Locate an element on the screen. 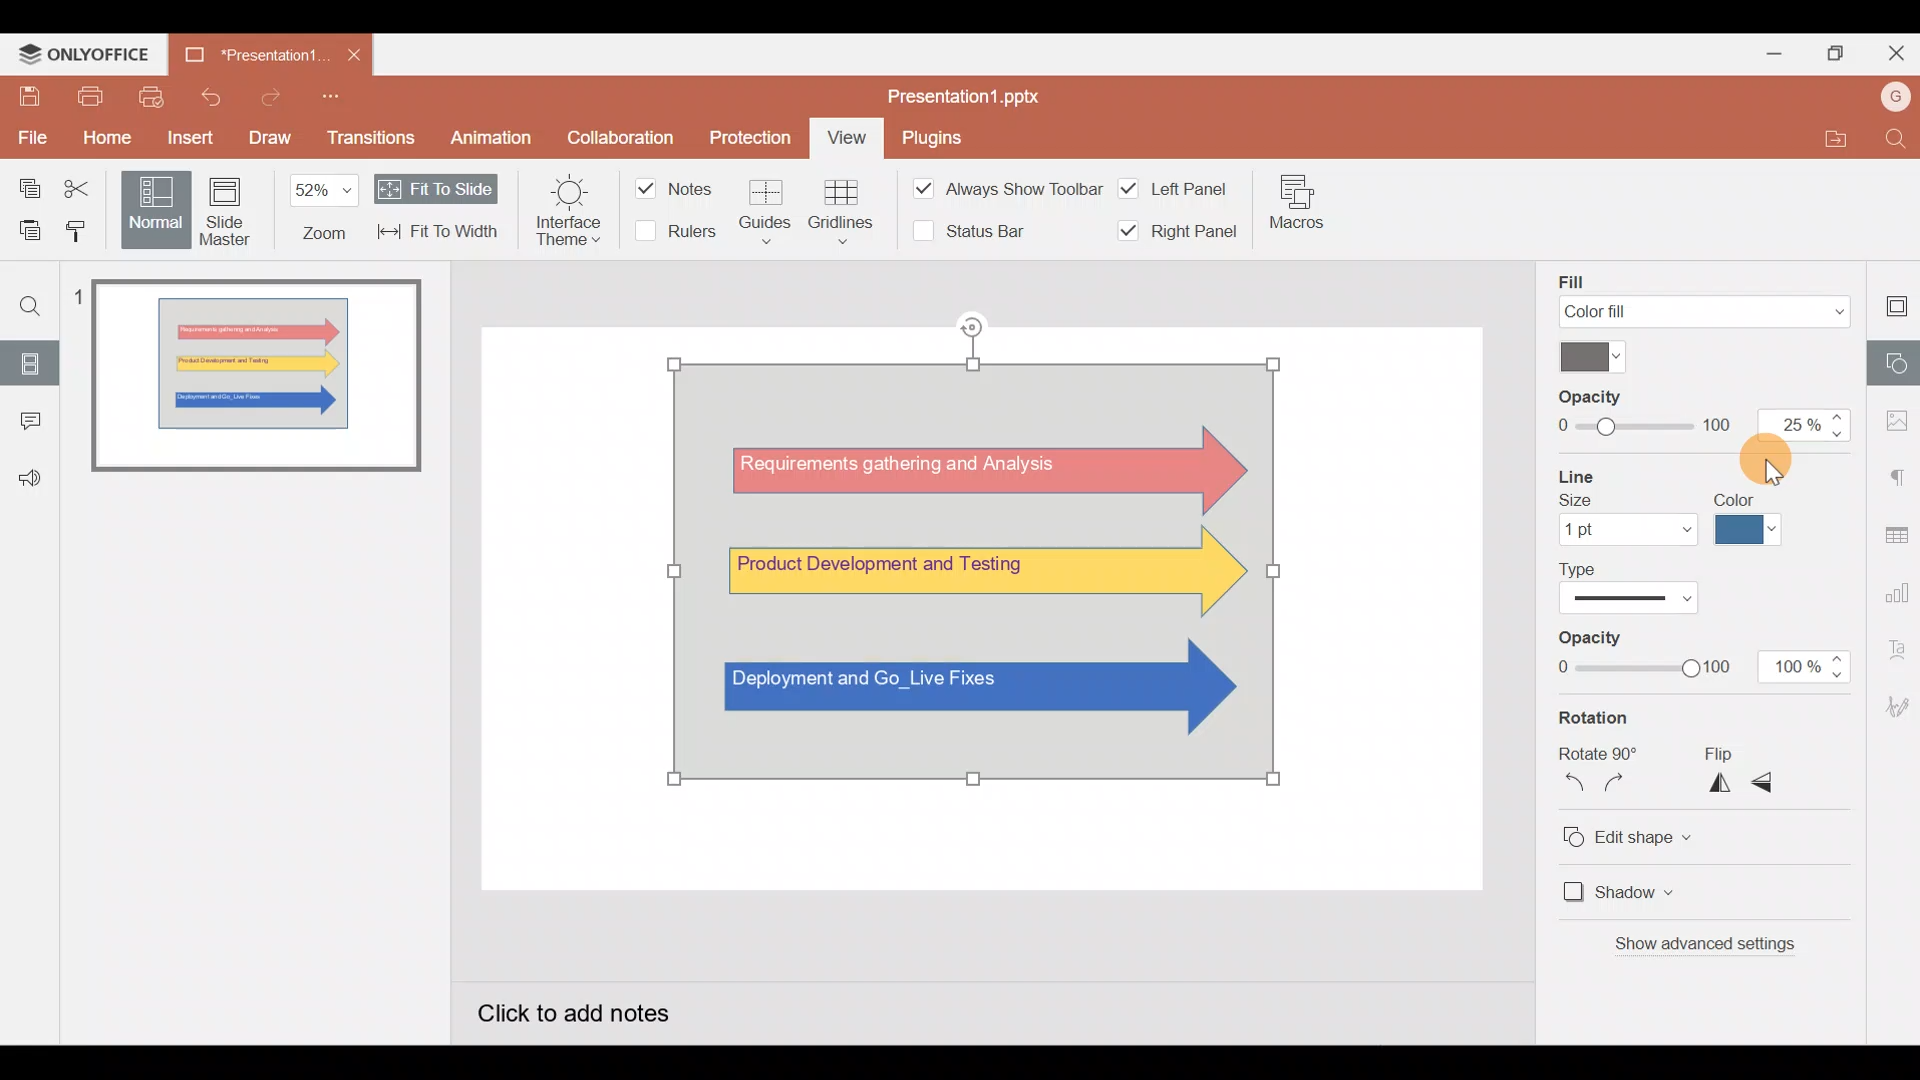  Line size is located at coordinates (1621, 505).